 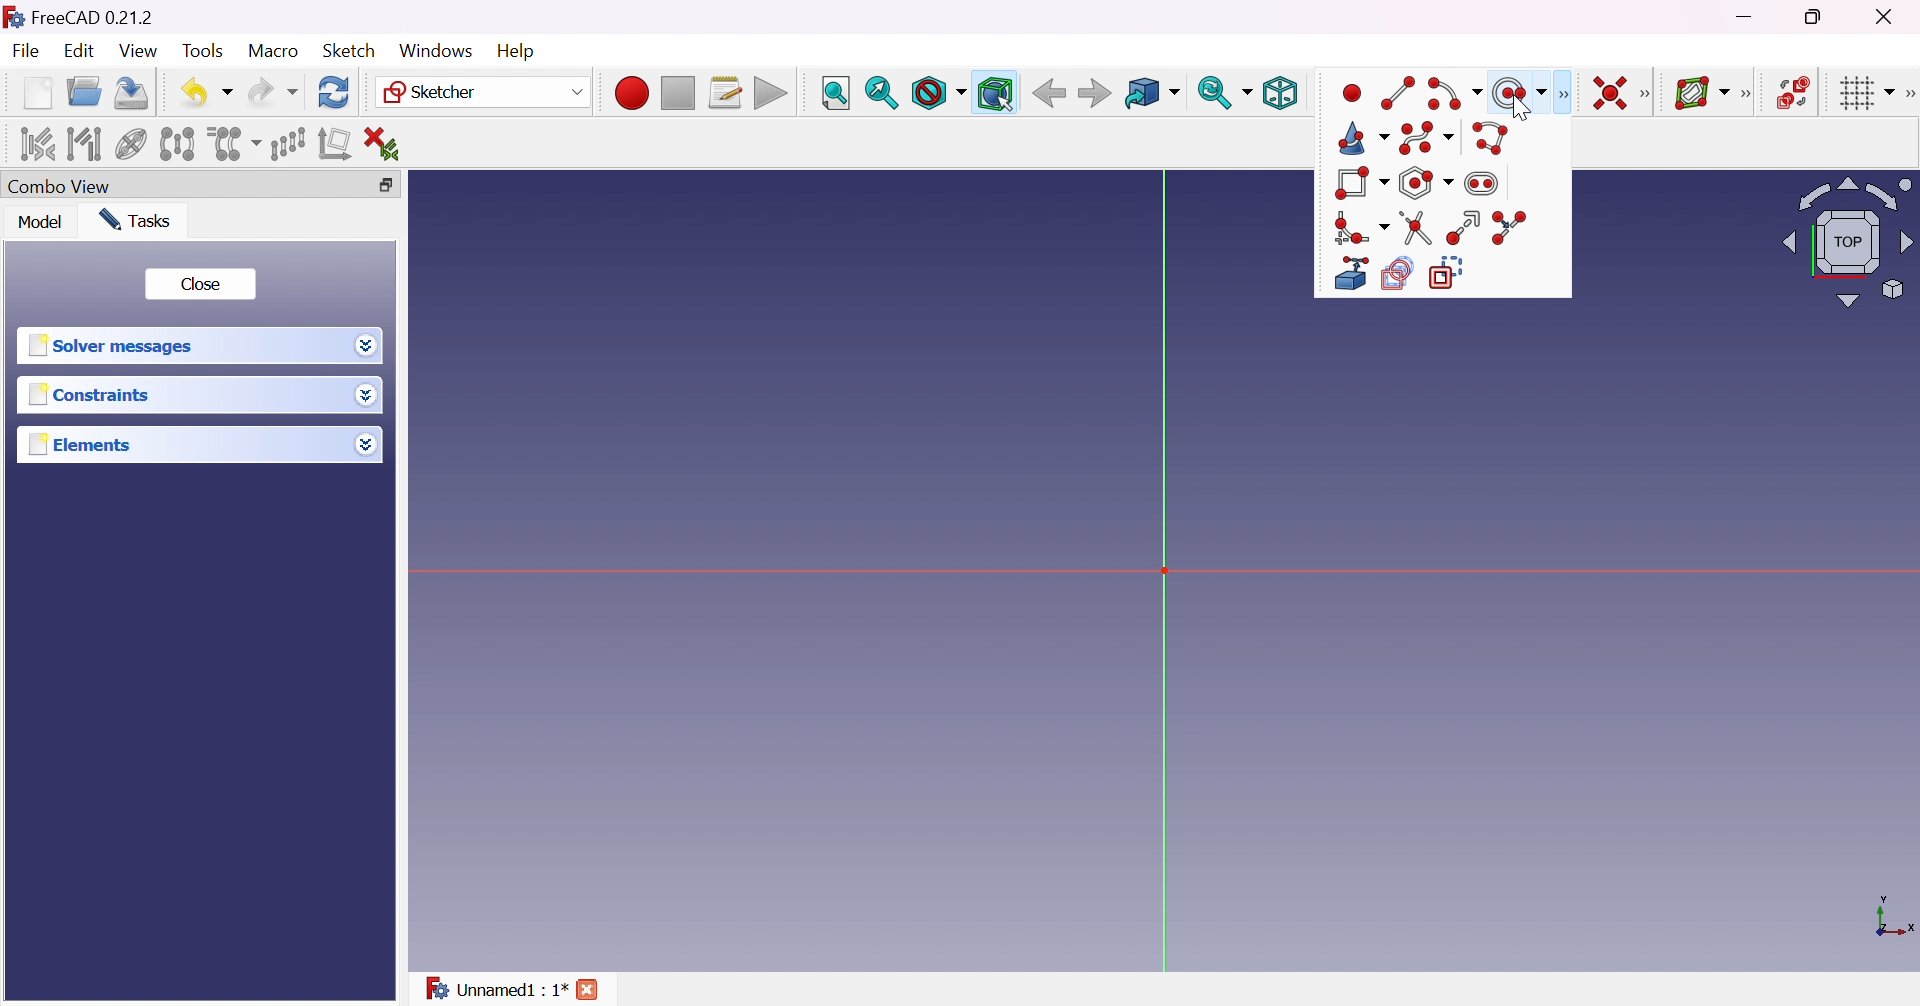 I want to click on Create slot, so click(x=1489, y=181).